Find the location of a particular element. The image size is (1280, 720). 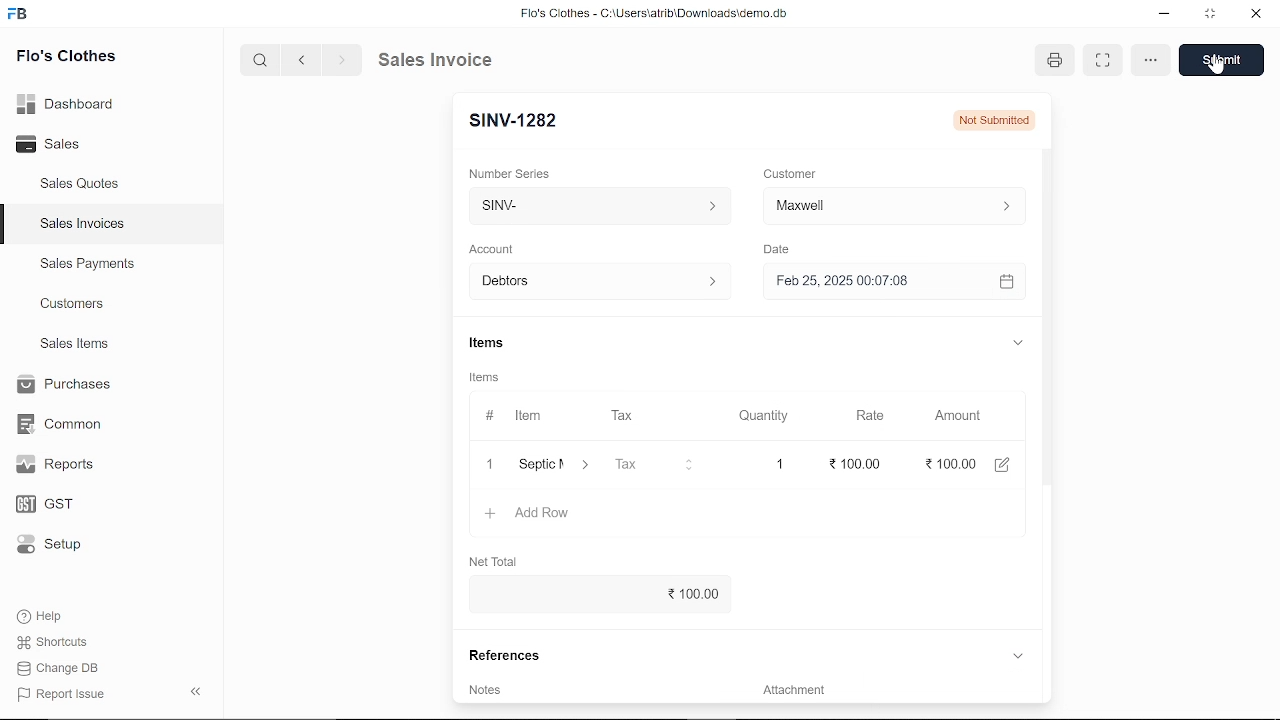

Help is located at coordinates (42, 616).